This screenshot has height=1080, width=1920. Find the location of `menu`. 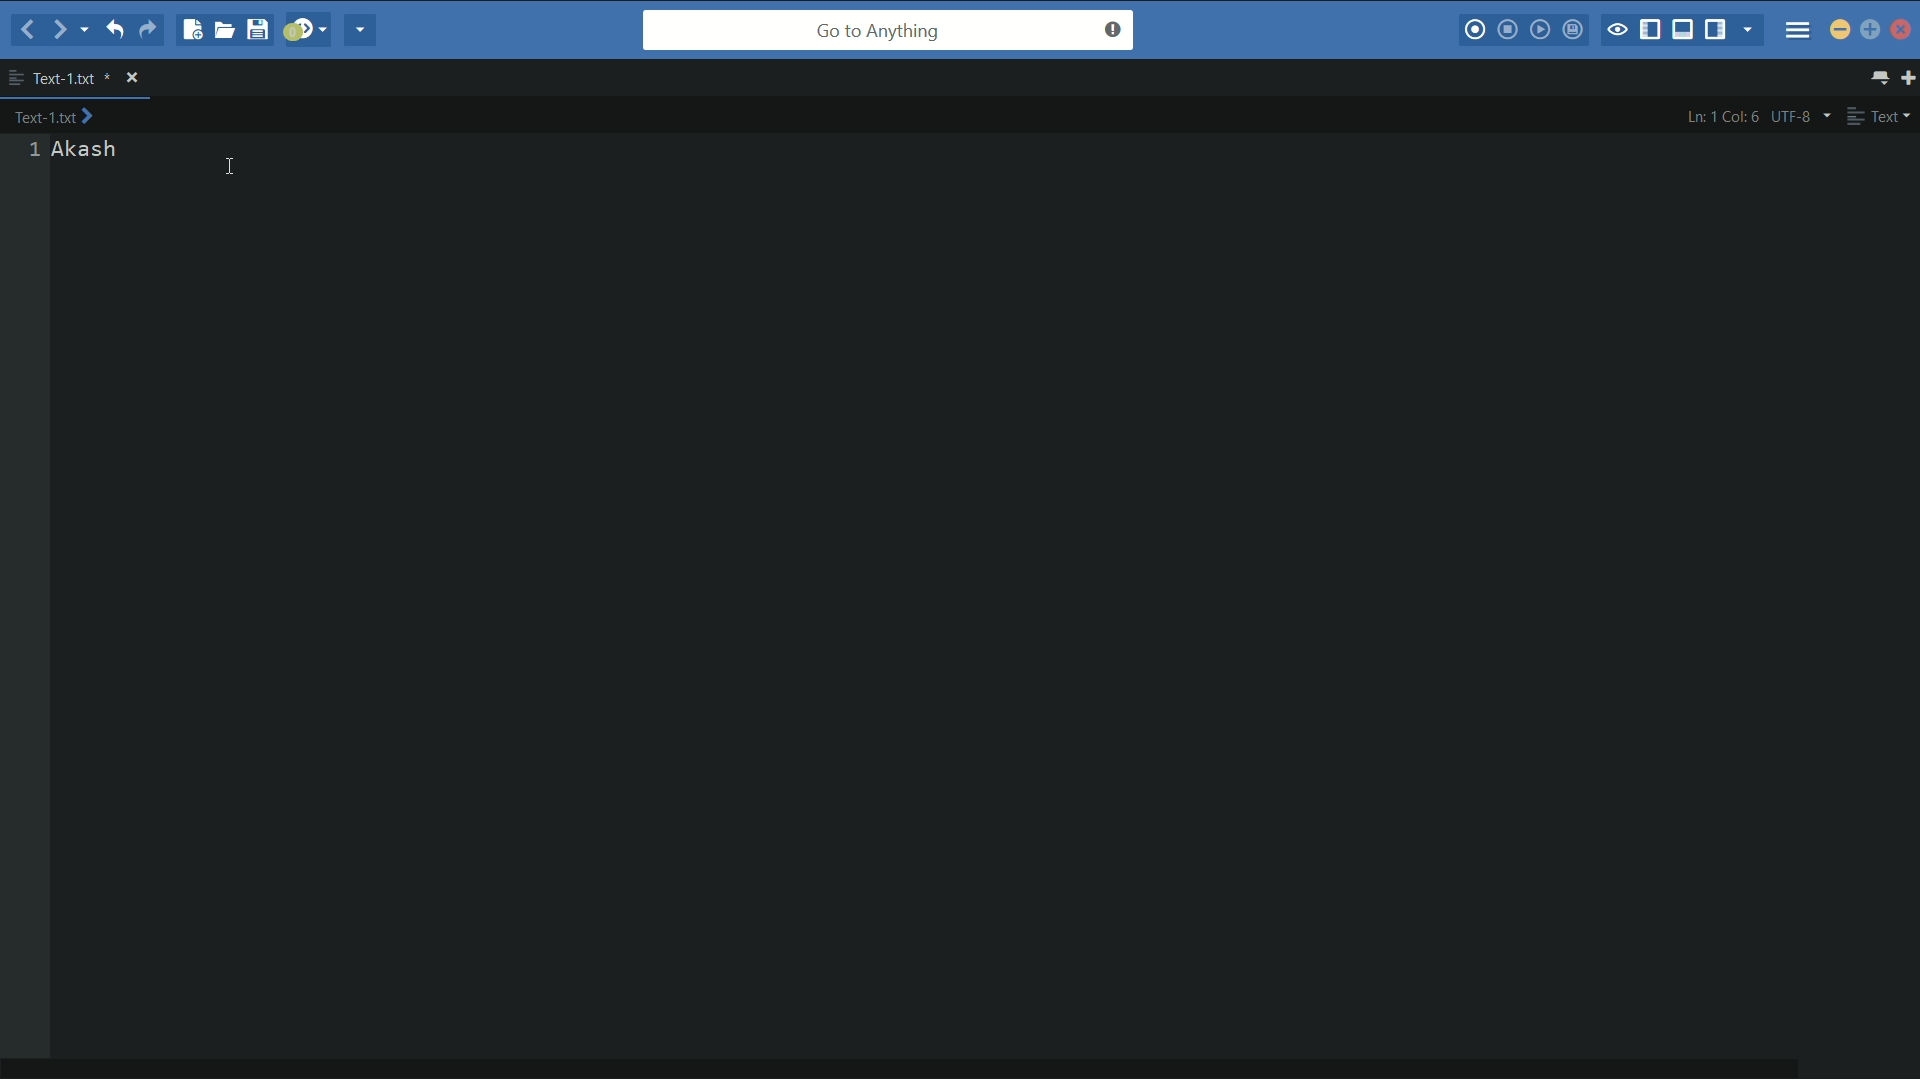

menu is located at coordinates (1798, 29).